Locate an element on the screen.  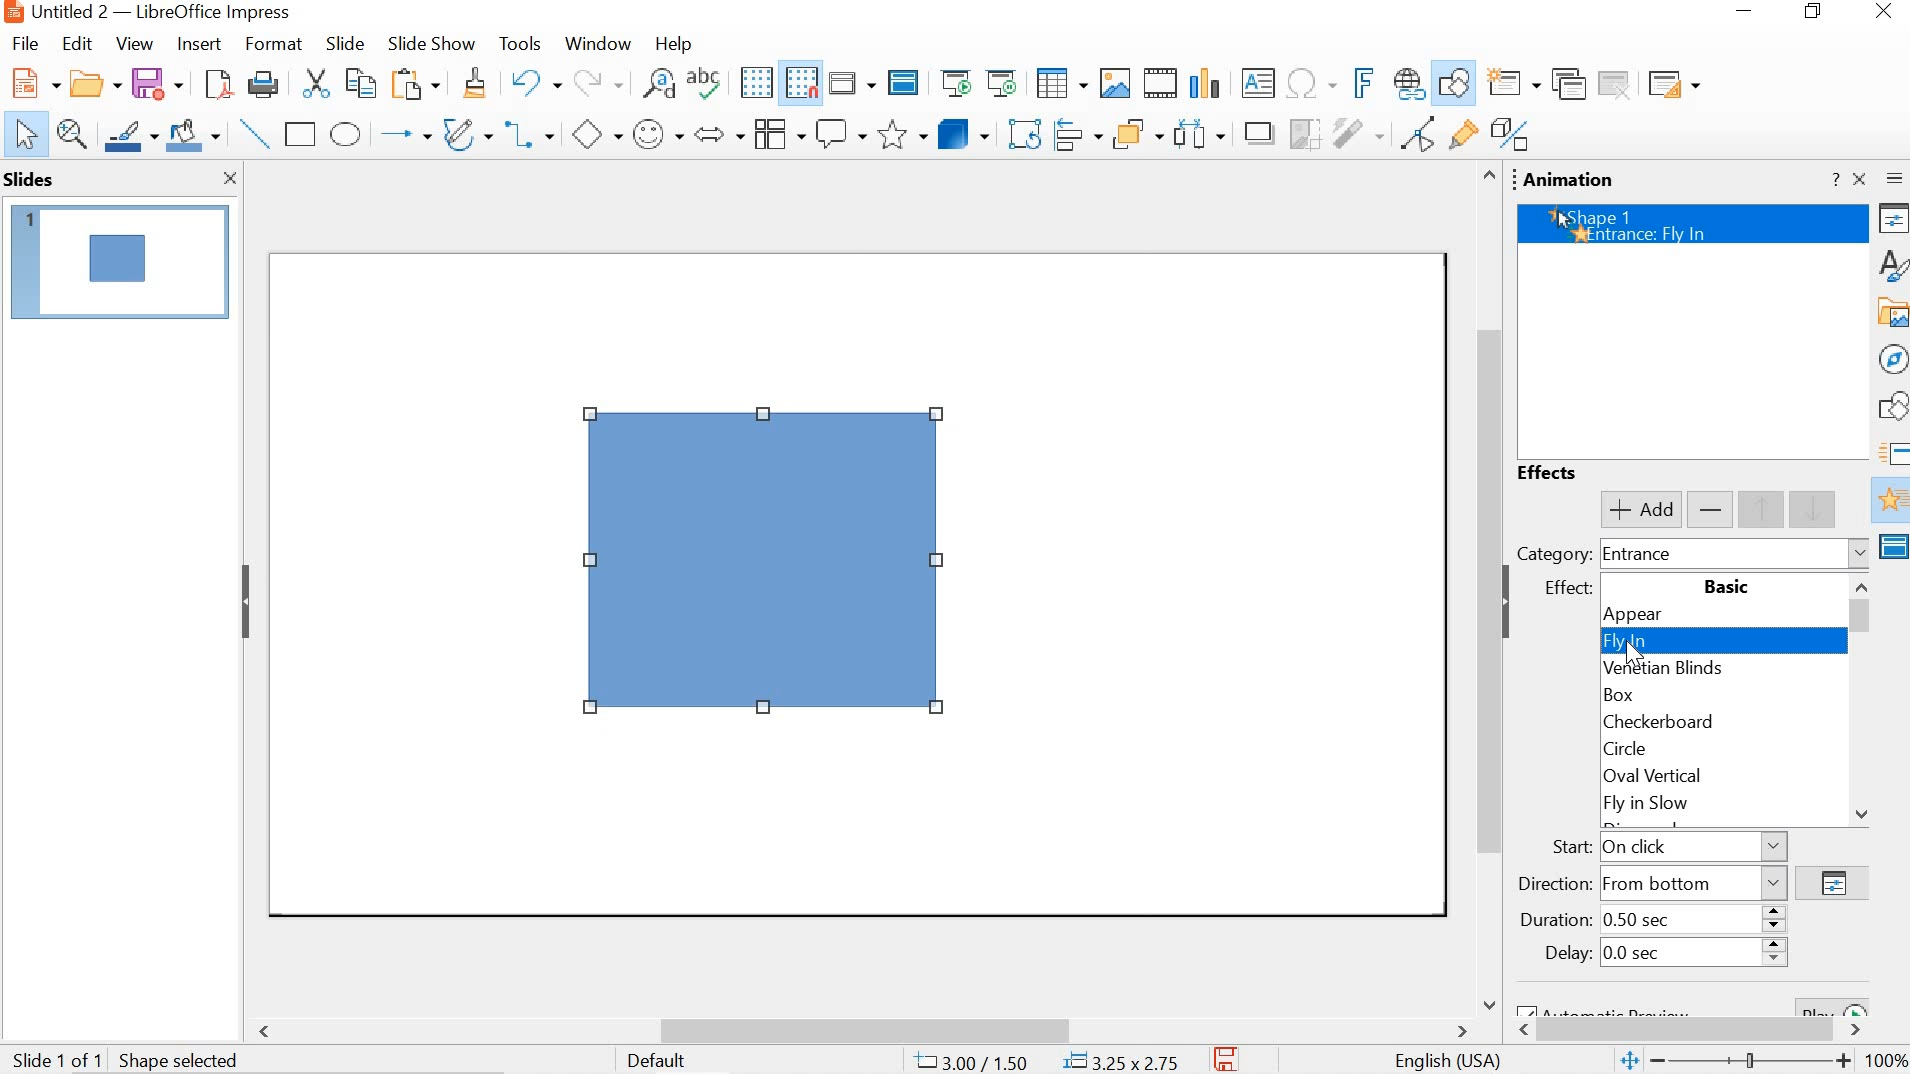
sidebar settings is located at coordinates (1894, 178).